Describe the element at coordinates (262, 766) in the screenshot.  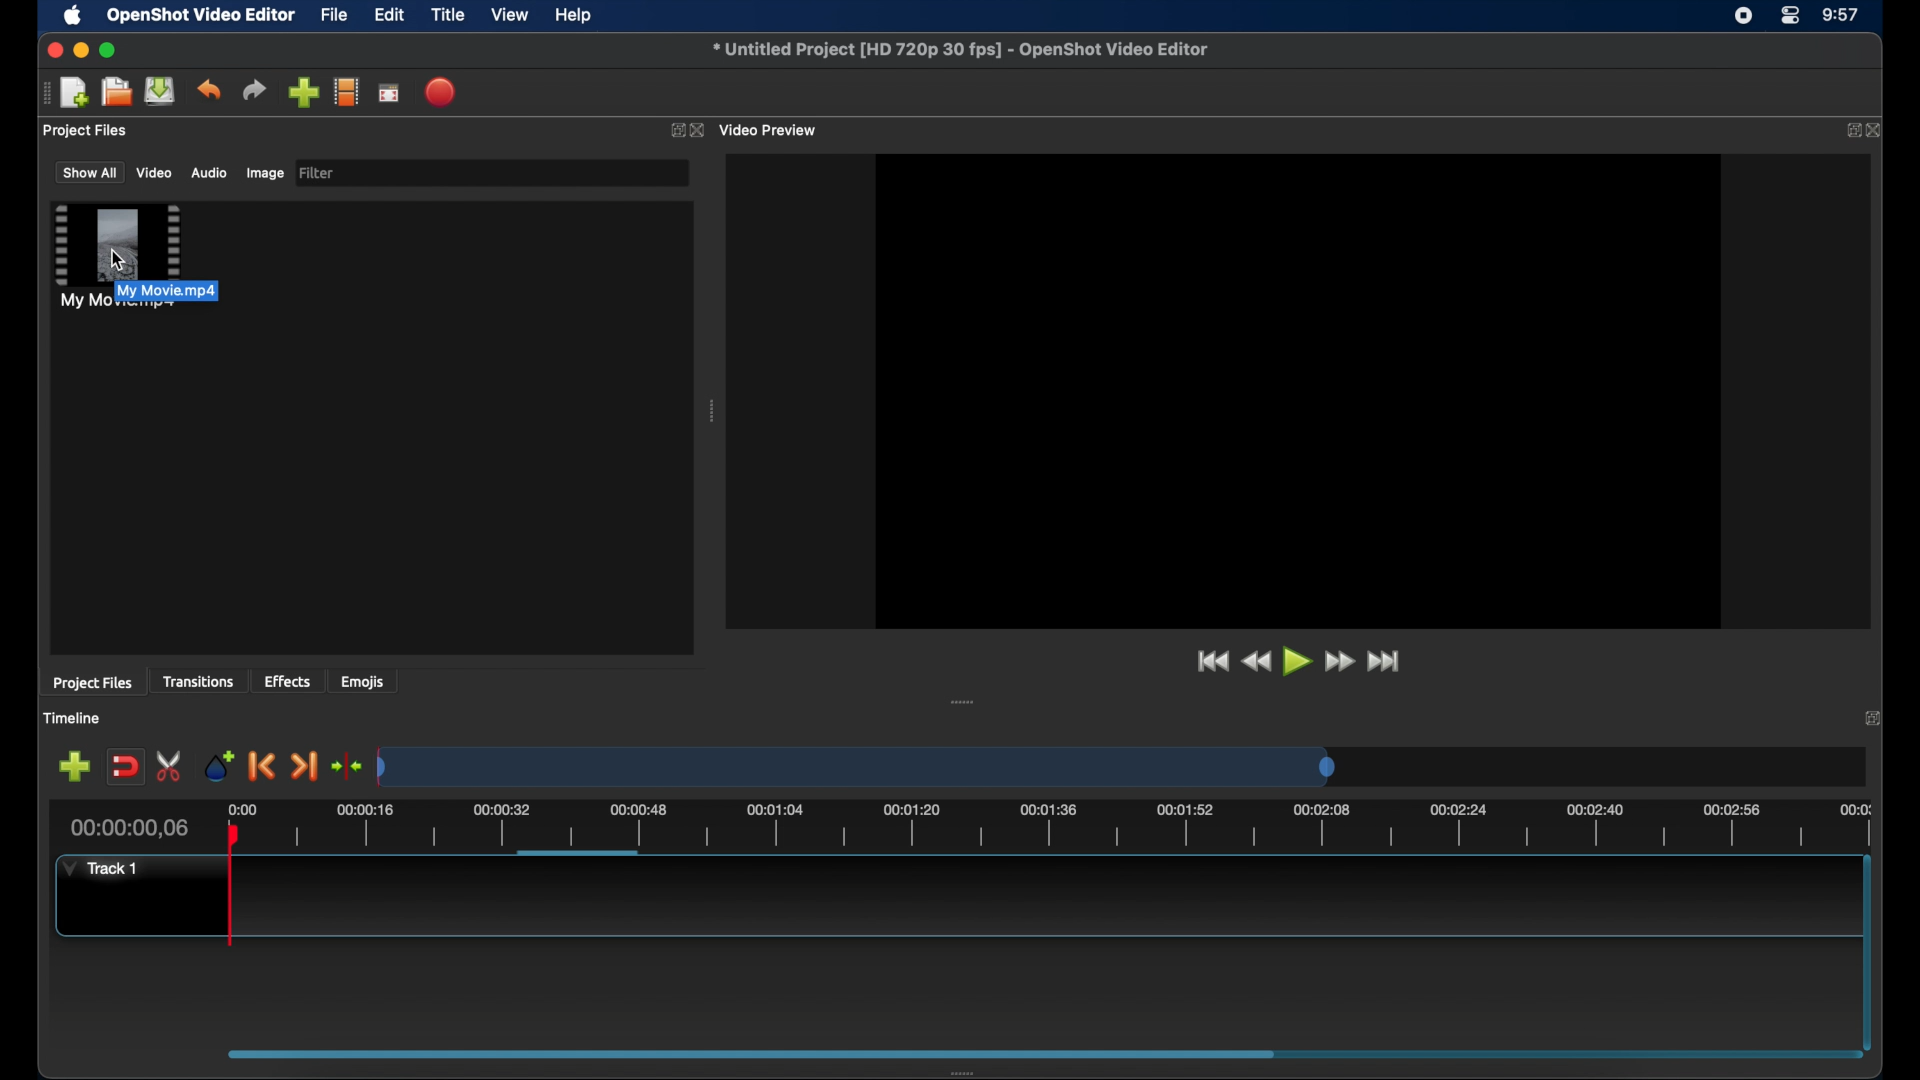
I see `previous marker` at that location.